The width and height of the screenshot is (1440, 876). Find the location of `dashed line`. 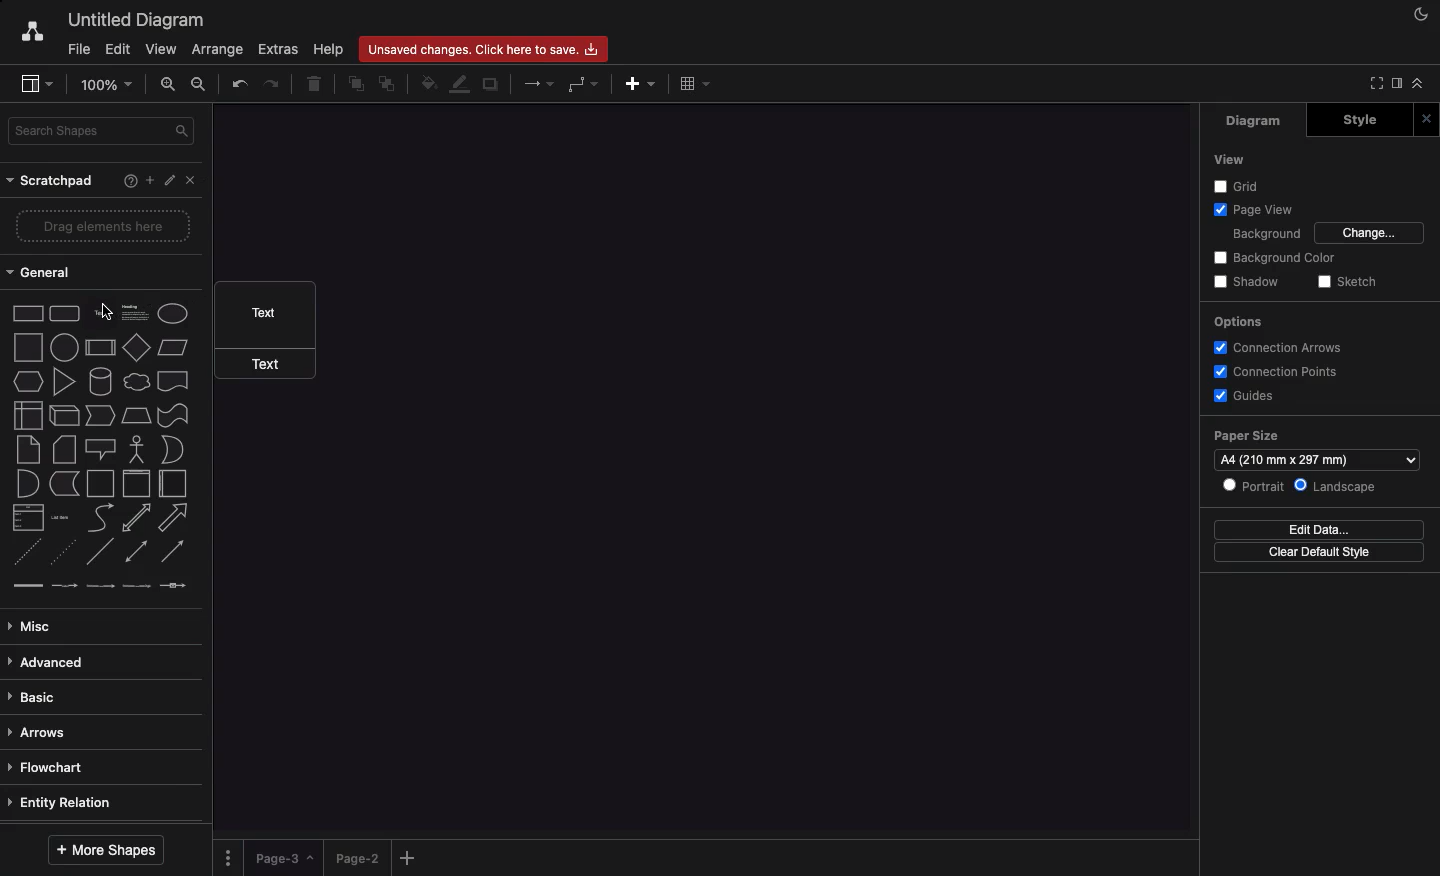

dashed line is located at coordinates (26, 552).